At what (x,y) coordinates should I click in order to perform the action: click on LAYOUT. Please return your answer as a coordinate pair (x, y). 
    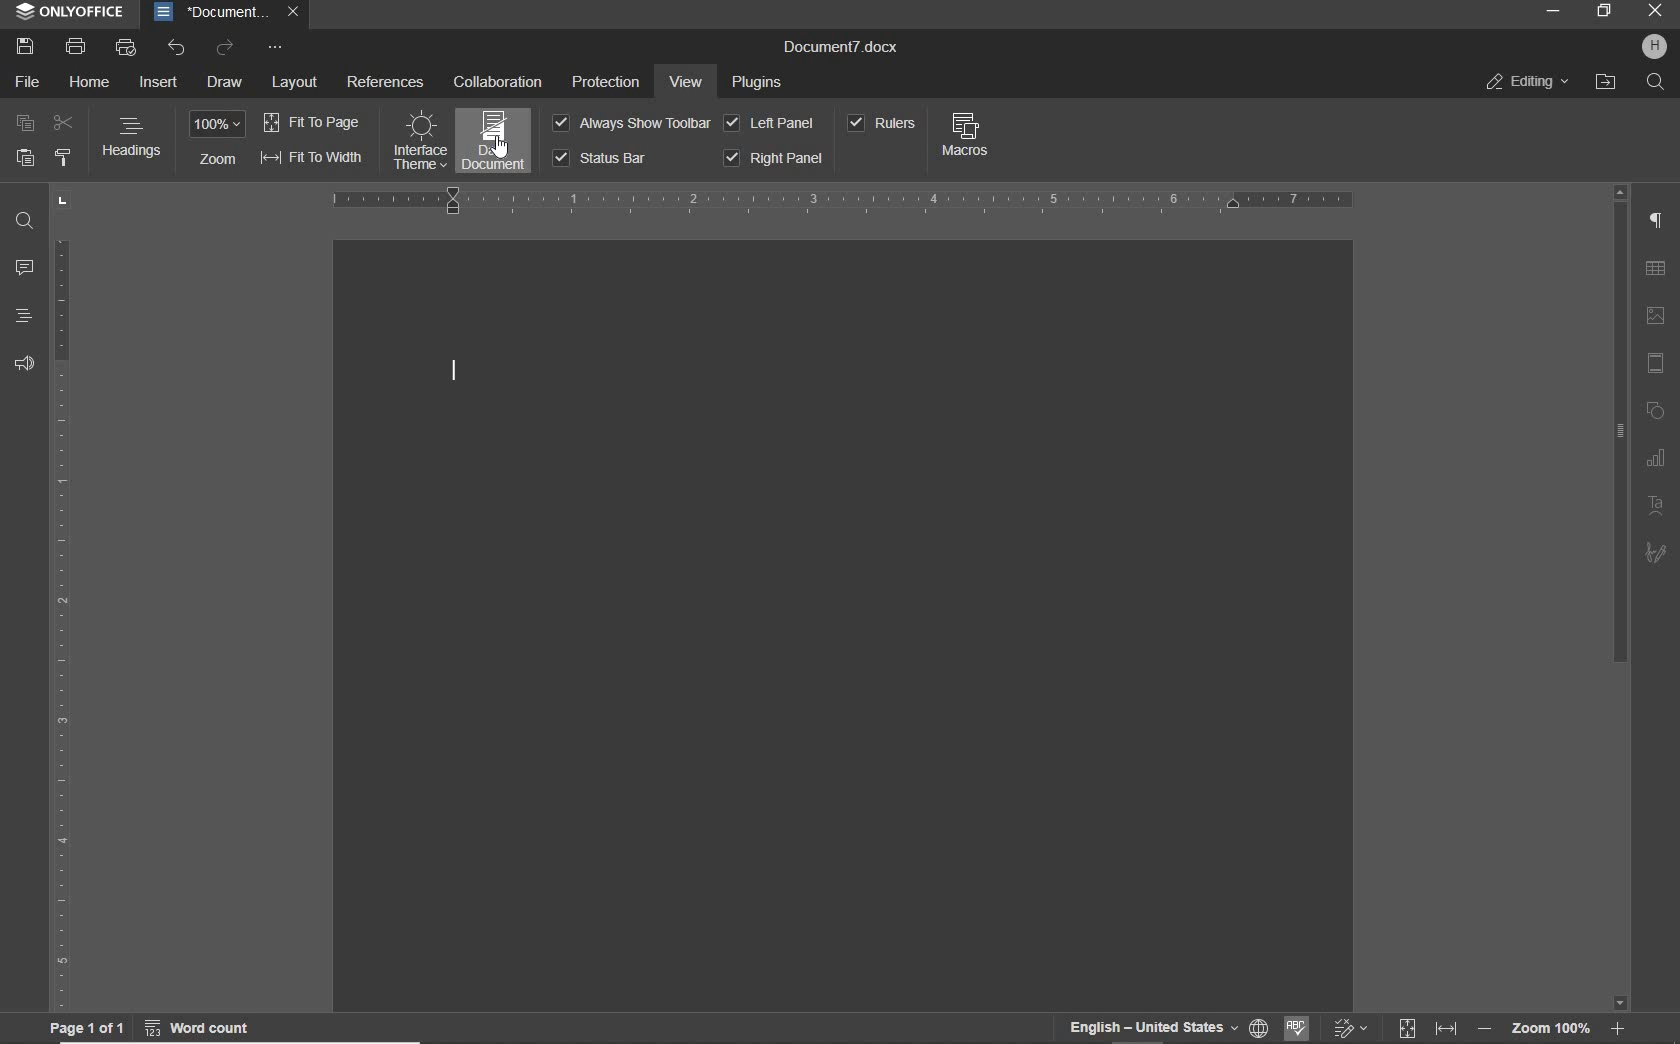
    Looking at the image, I should click on (296, 84).